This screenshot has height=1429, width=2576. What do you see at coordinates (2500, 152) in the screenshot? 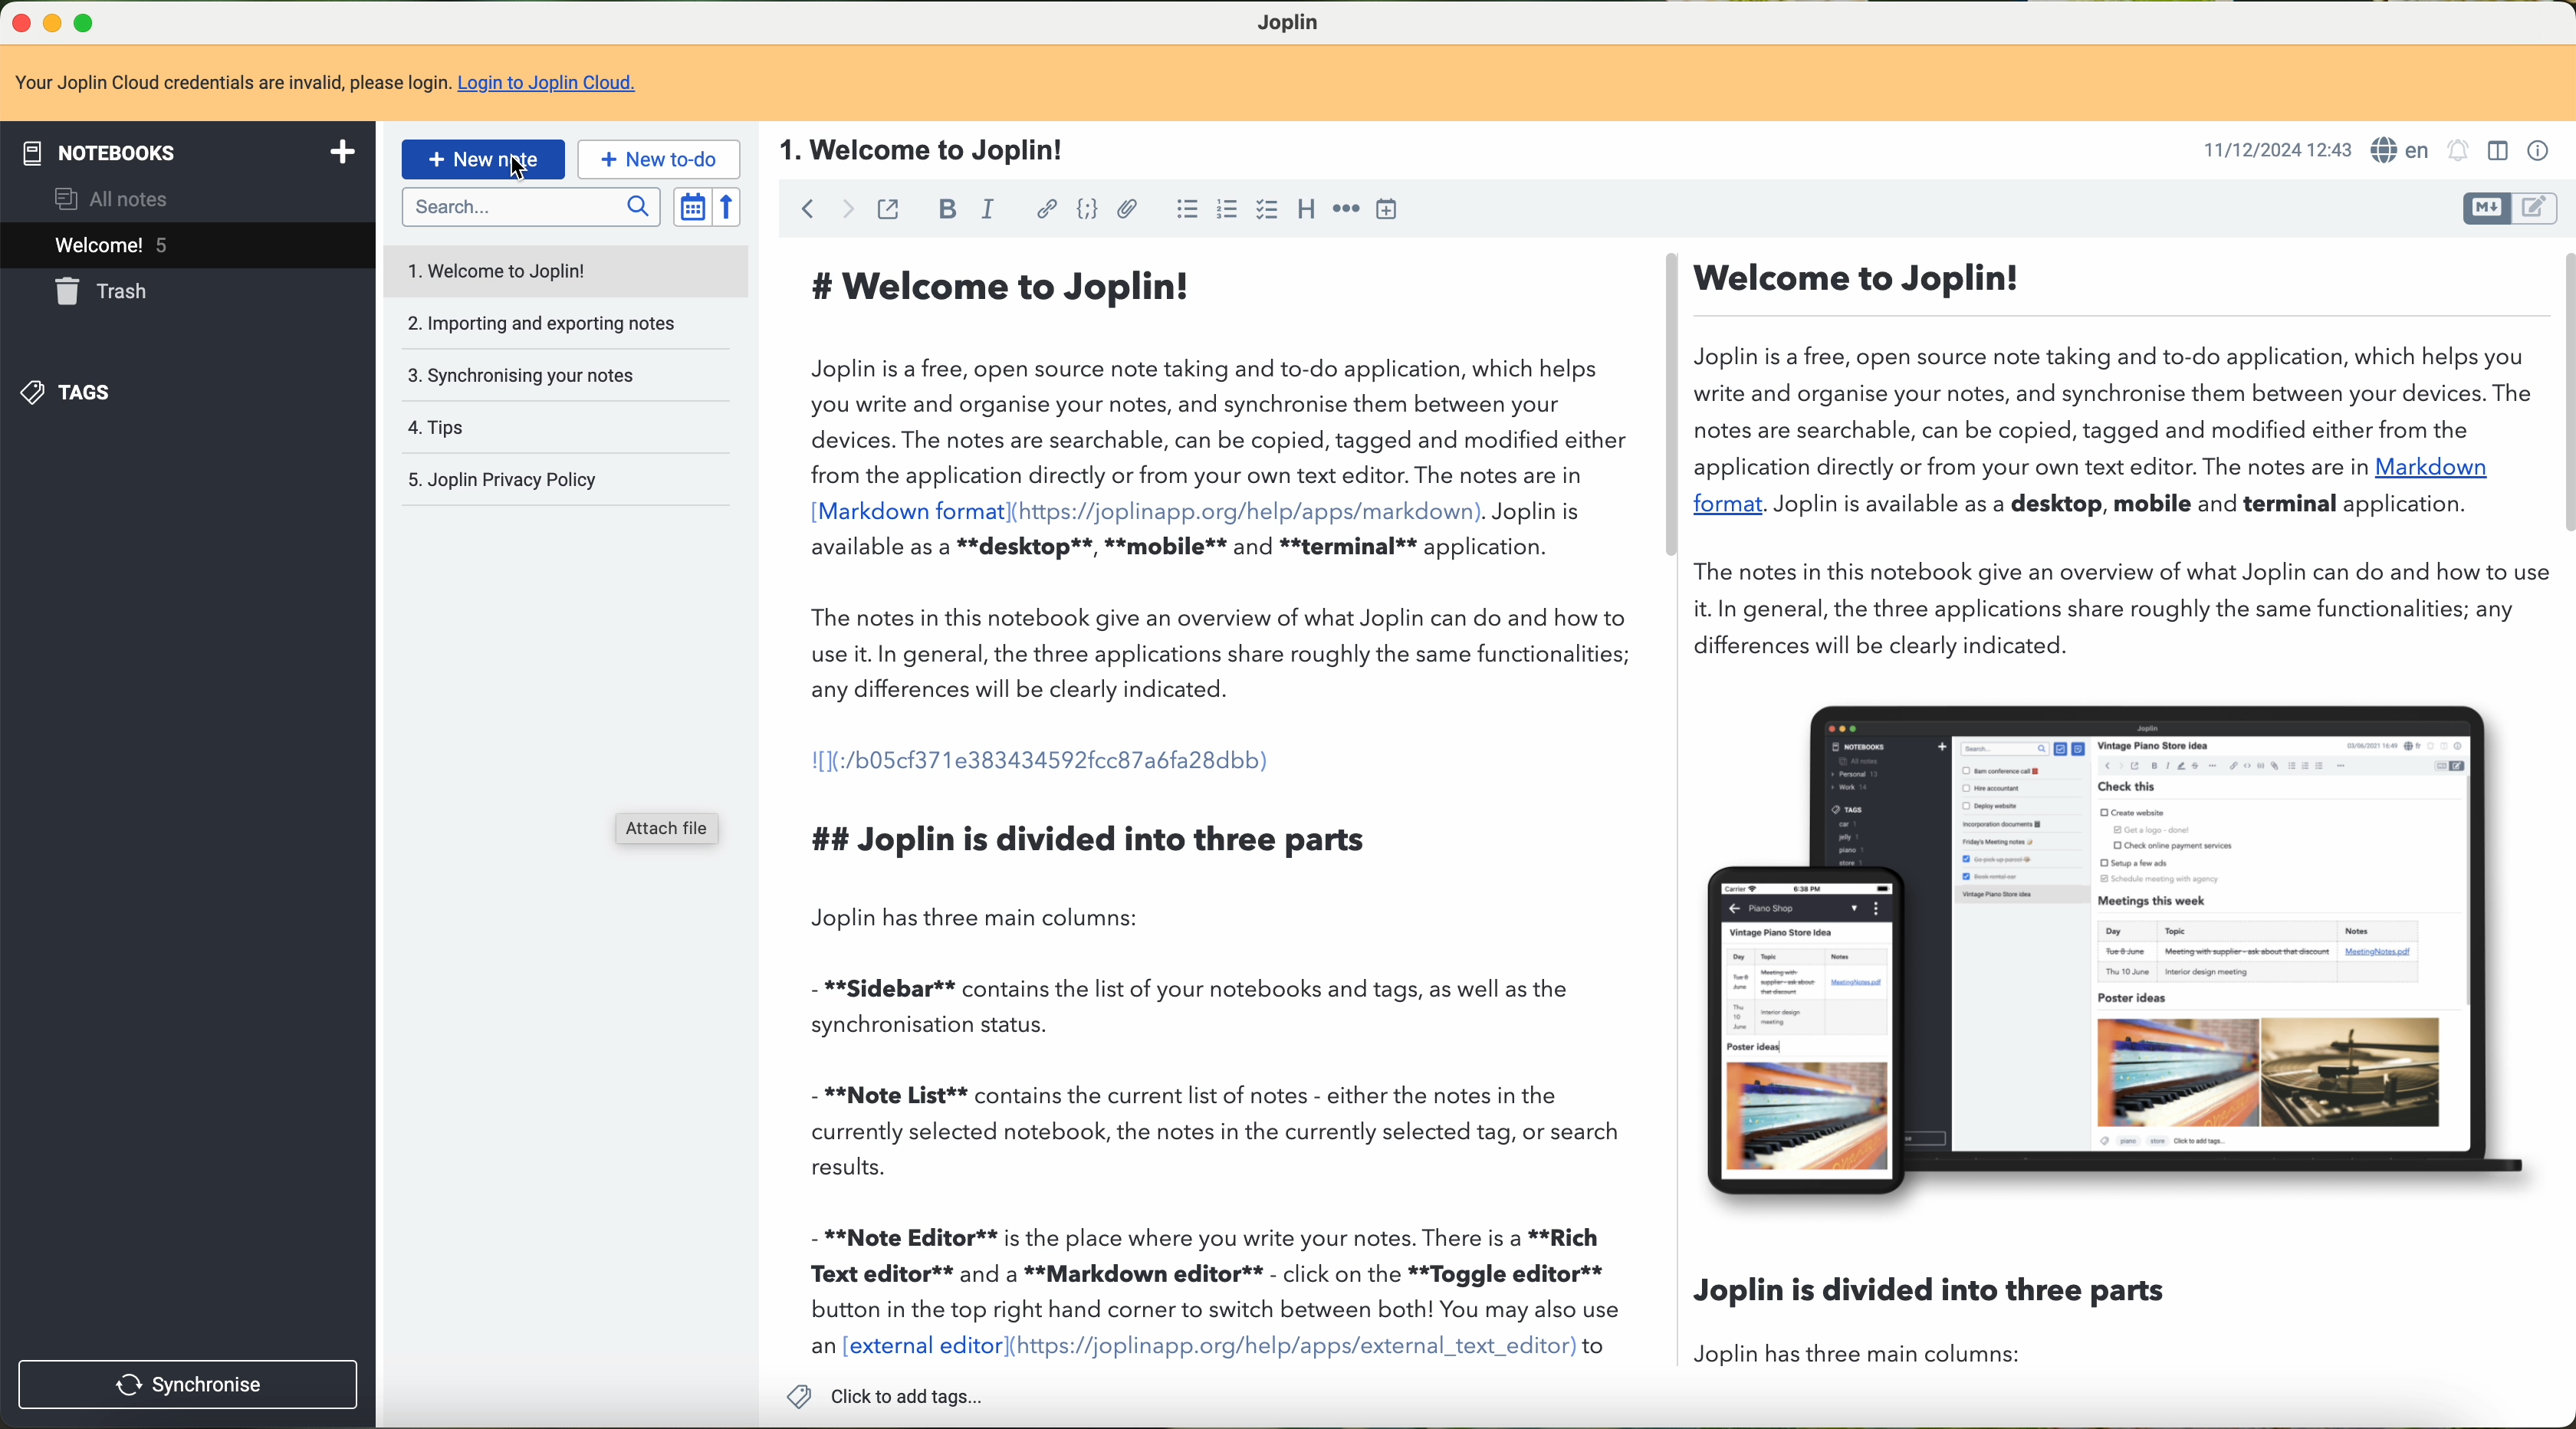
I see `toggle editor layout` at bounding box center [2500, 152].